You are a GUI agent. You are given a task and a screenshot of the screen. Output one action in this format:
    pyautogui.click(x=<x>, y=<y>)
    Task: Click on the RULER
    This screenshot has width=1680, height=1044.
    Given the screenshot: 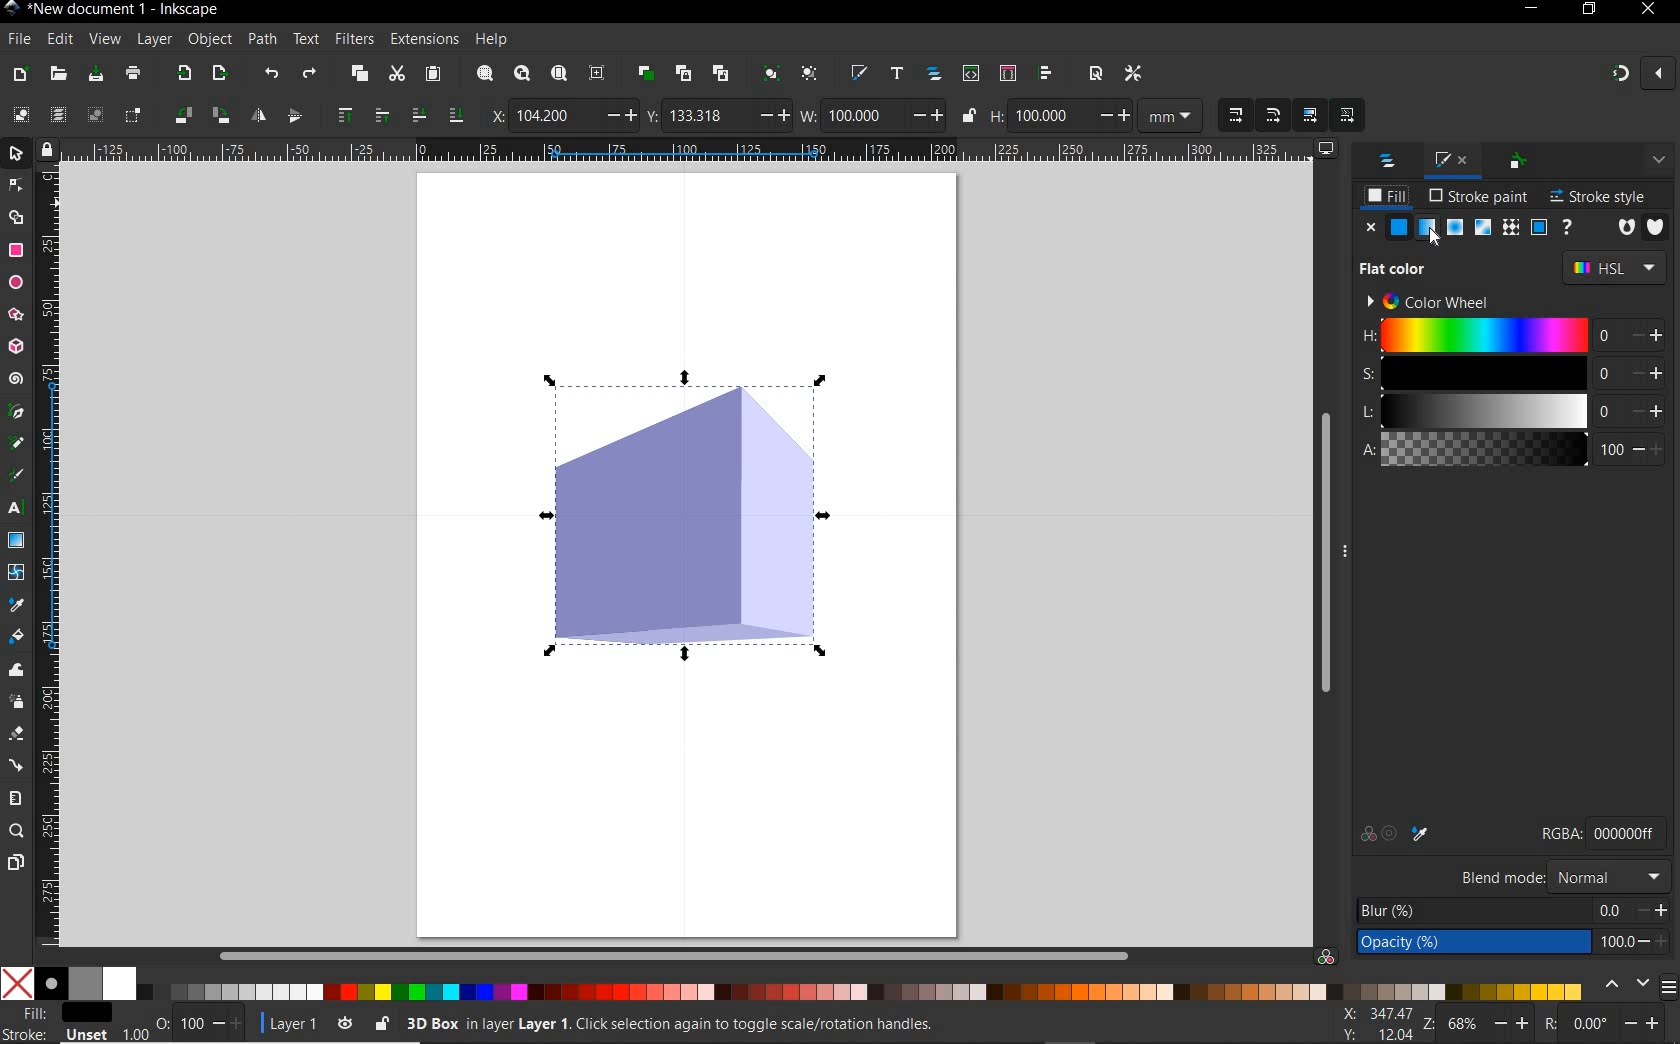 What is the action you would take?
    pyautogui.click(x=686, y=151)
    